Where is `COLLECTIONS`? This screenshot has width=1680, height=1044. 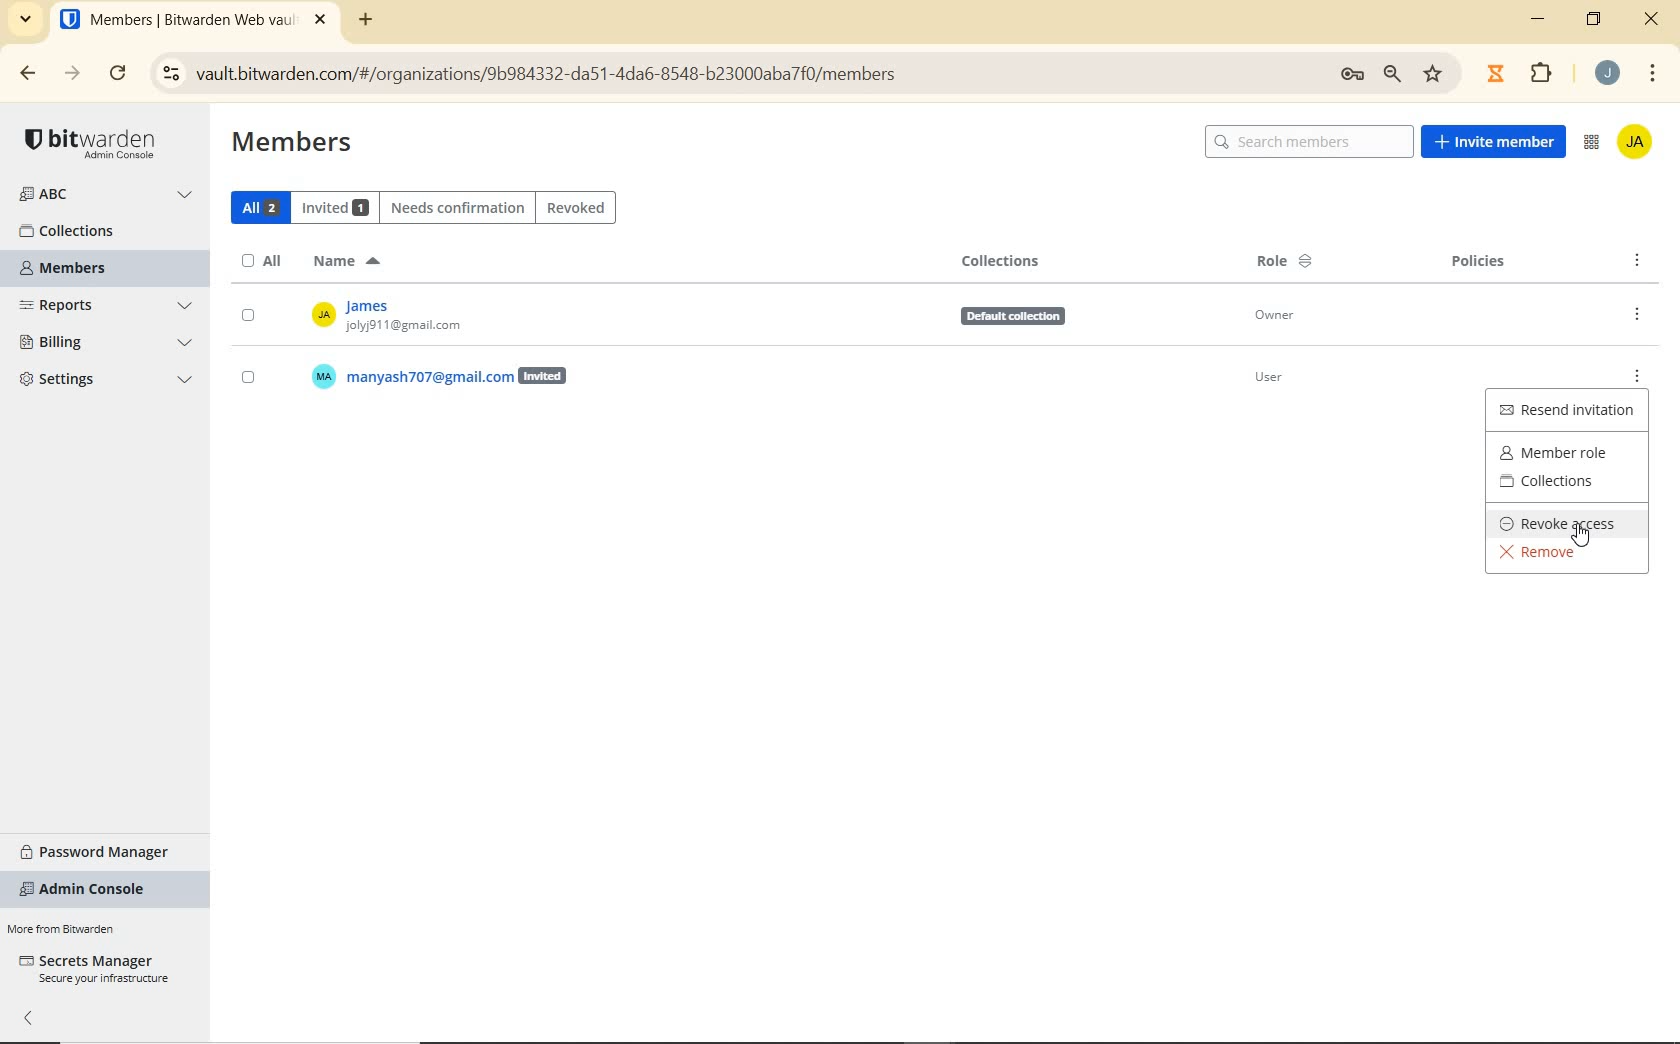
COLLECTIONS is located at coordinates (87, 231).